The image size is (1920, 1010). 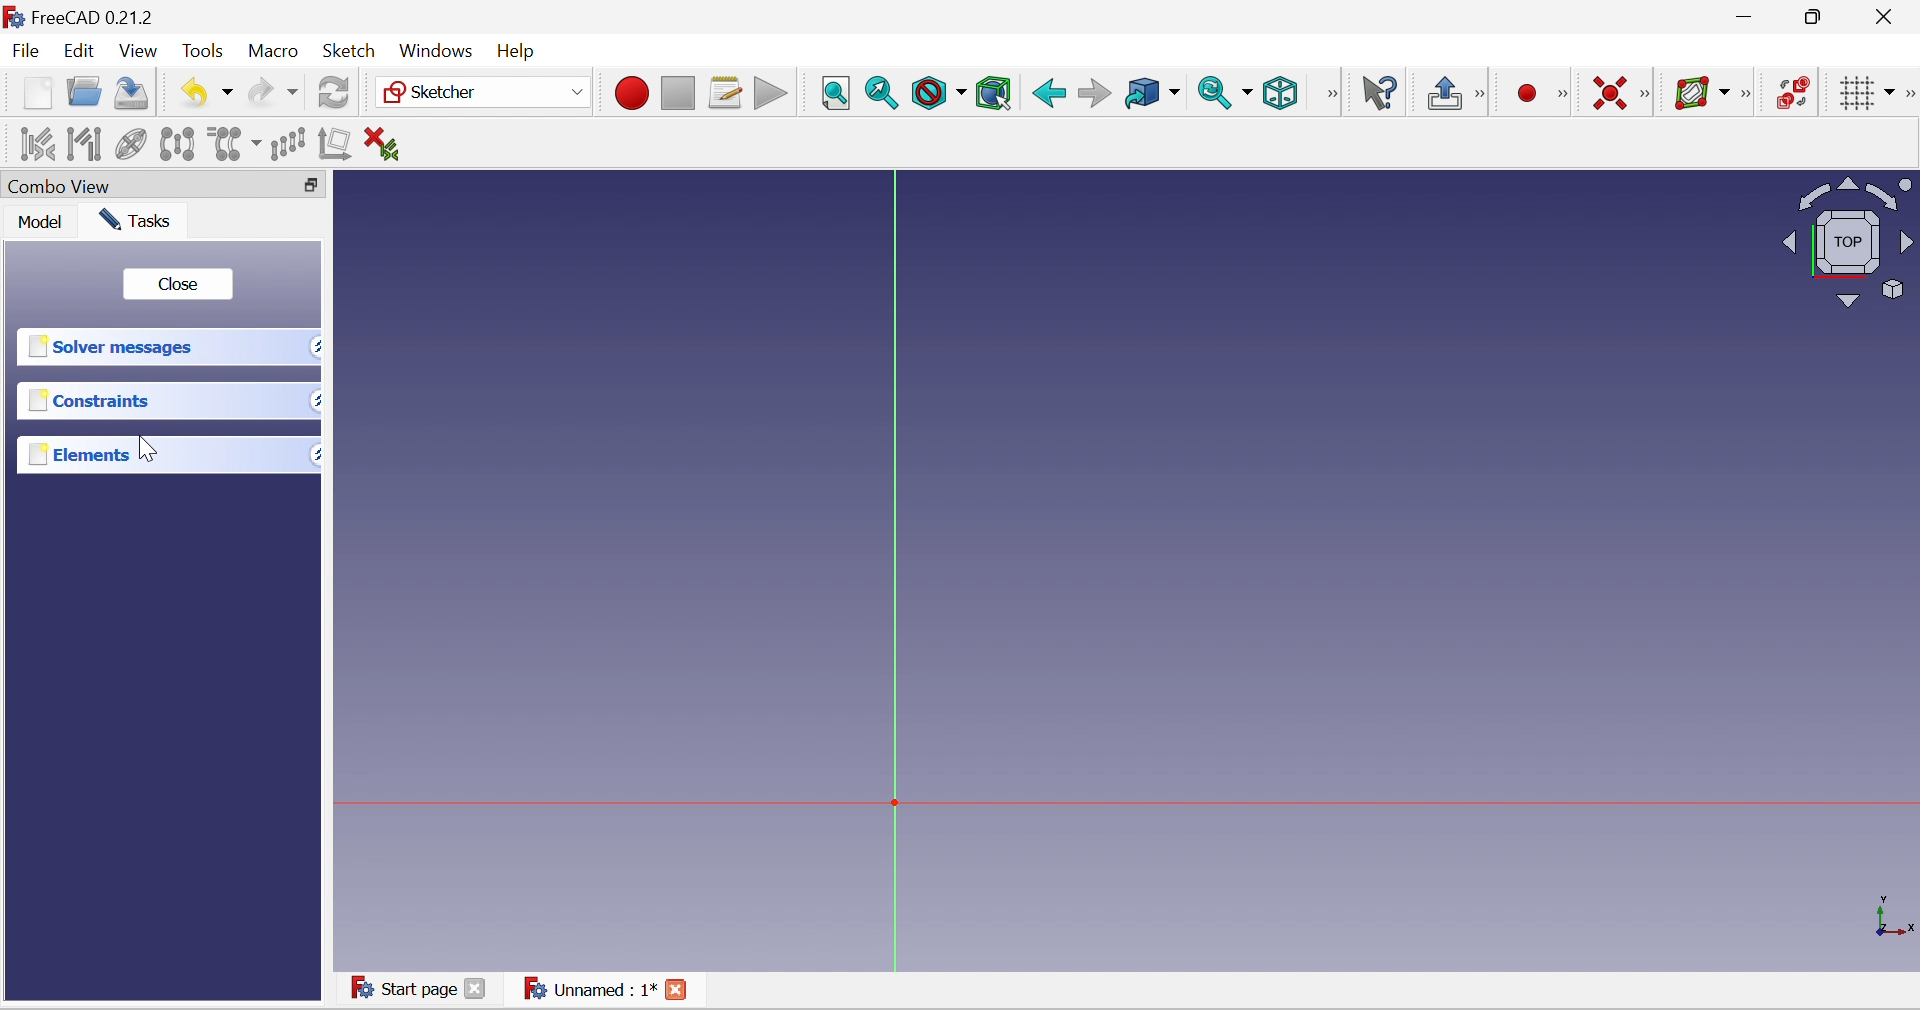 I want to click on Viewing angle, so click(x=1846, y=246).